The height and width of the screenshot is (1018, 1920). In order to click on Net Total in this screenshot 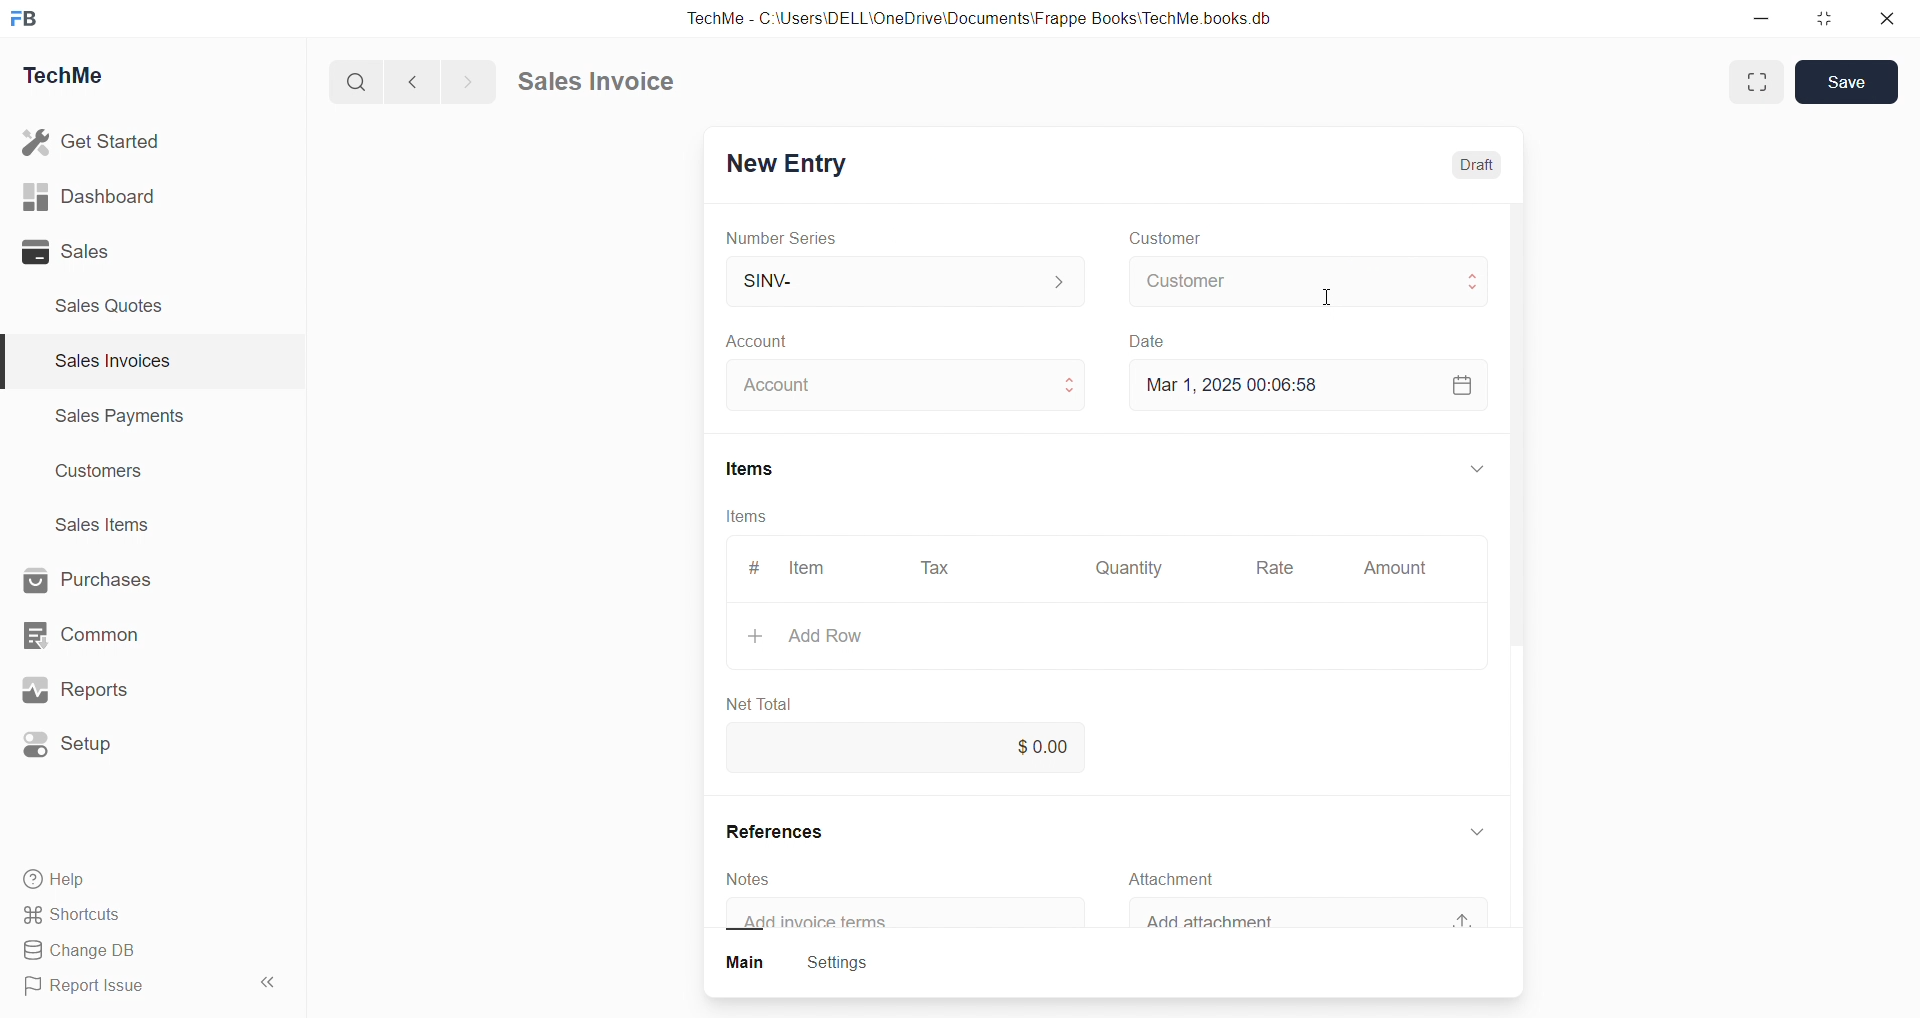, I will do `click(771, 698)`.